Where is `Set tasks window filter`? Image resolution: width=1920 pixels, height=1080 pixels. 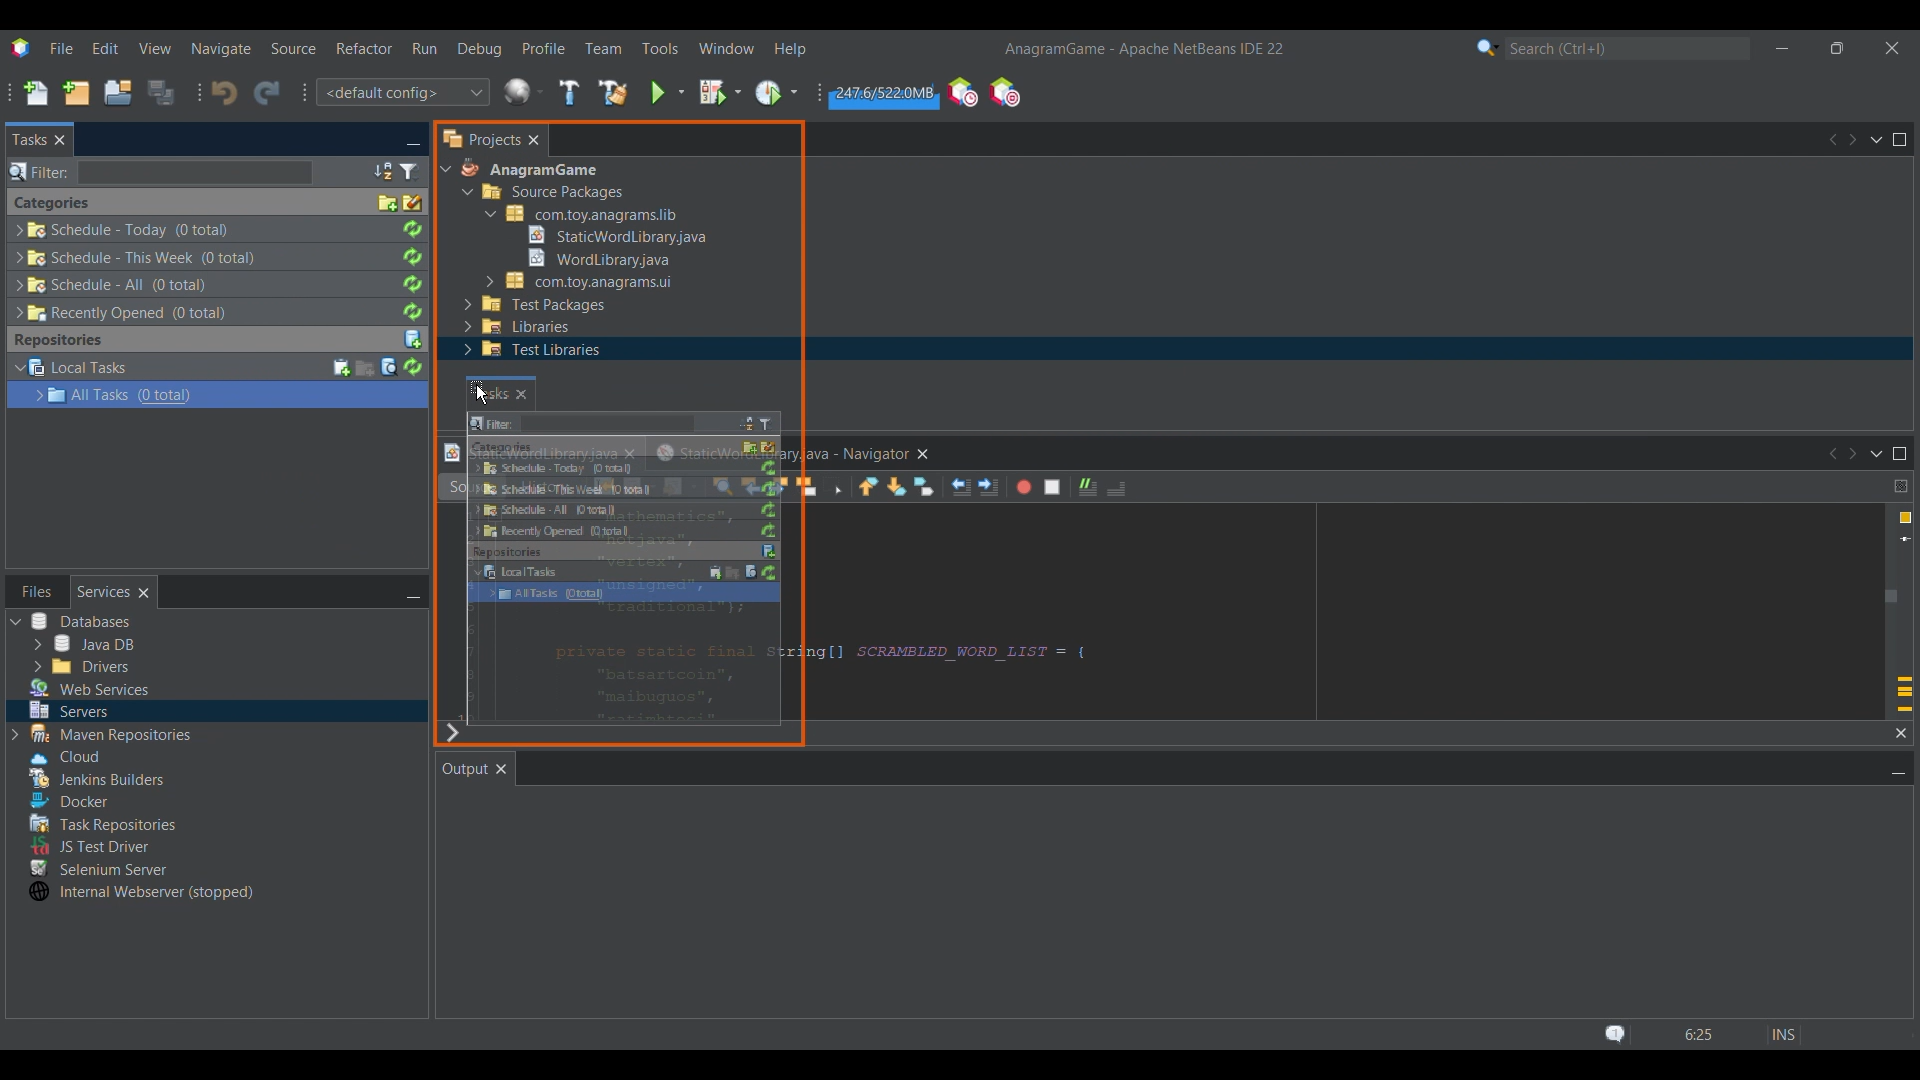
Set tasks window filter is located at coordinates (410, 172).